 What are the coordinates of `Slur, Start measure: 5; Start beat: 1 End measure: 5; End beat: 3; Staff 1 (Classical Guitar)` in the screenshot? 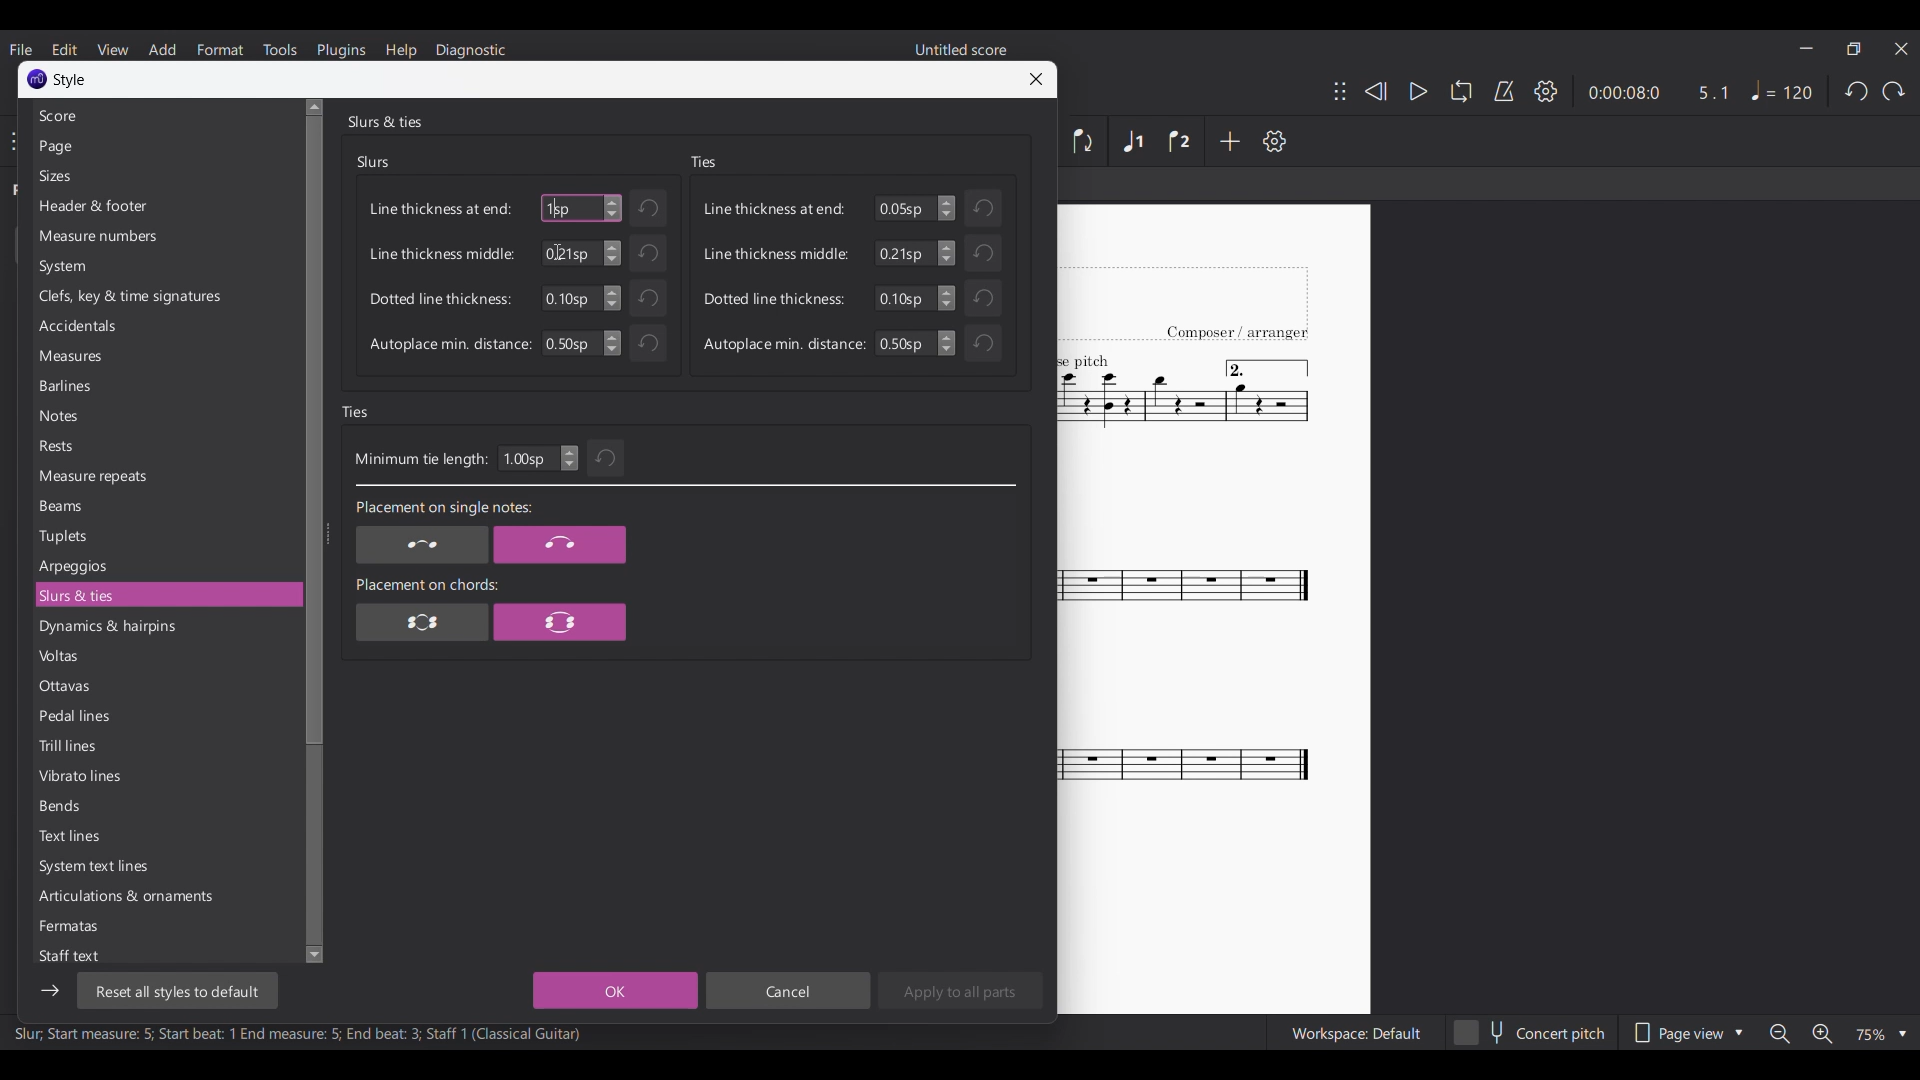 It's located at (298, 1036).